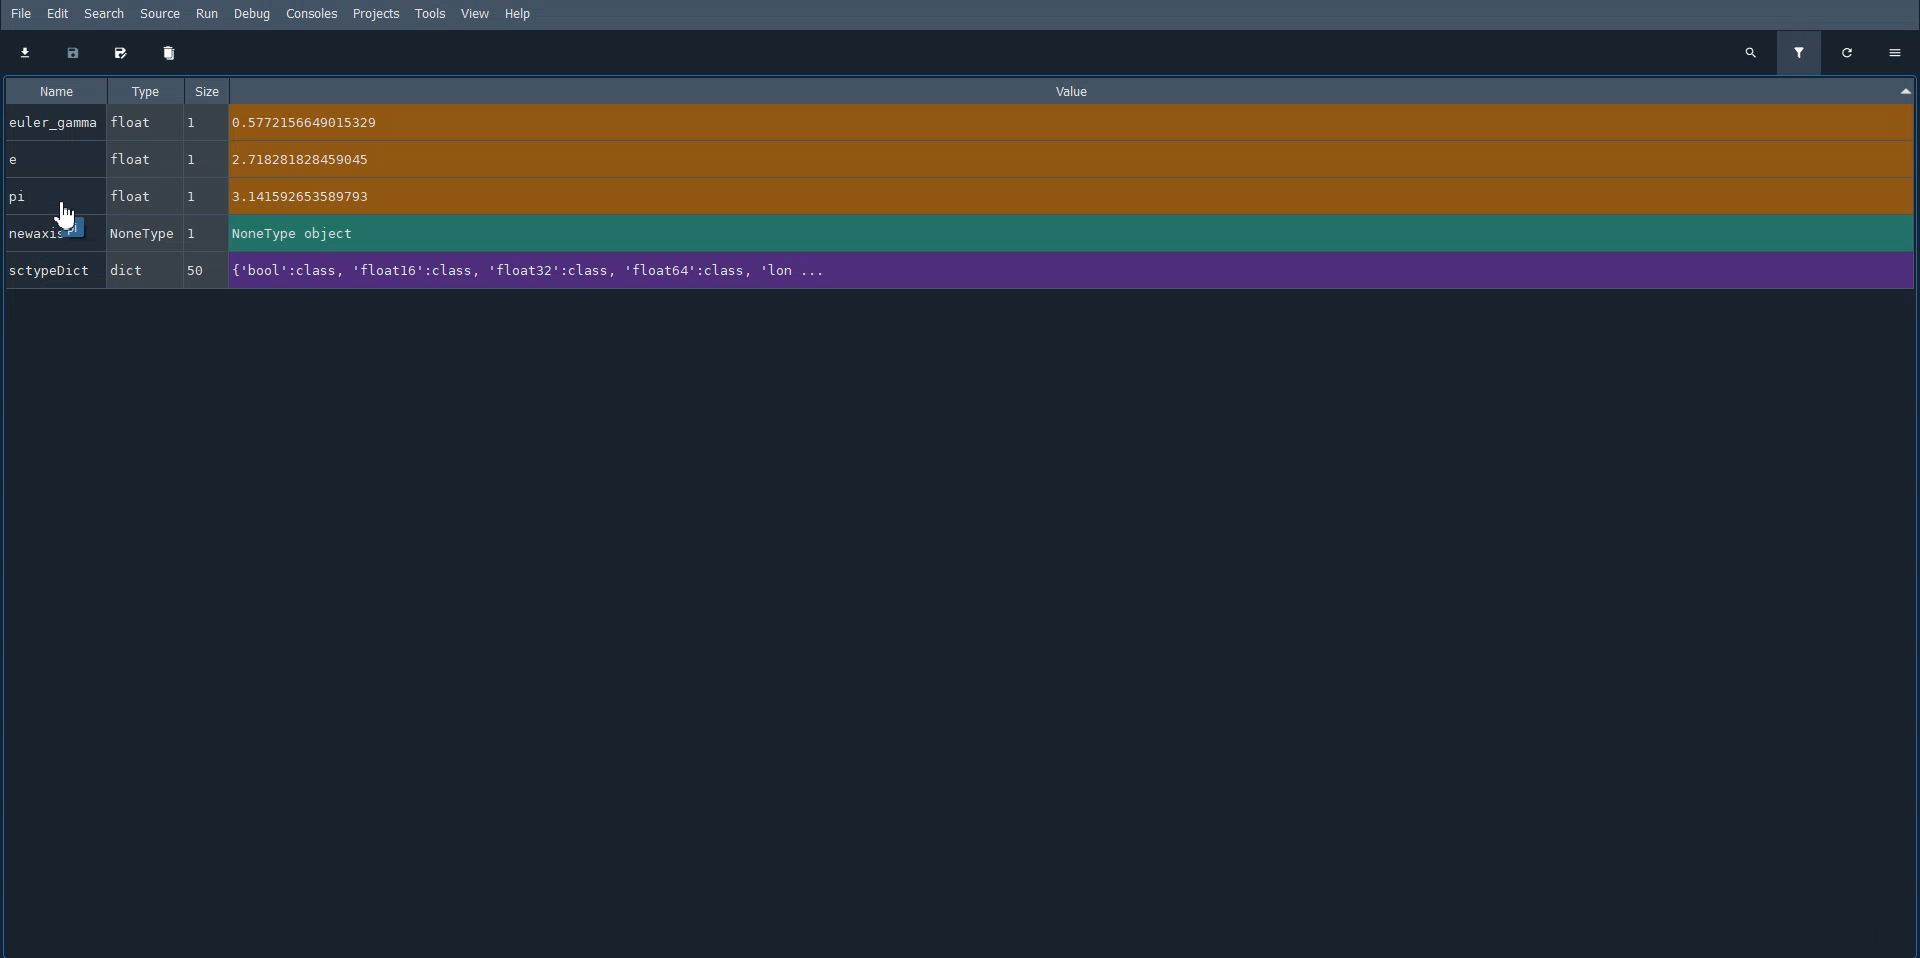  I want to click on Import data, so click(26, 53).